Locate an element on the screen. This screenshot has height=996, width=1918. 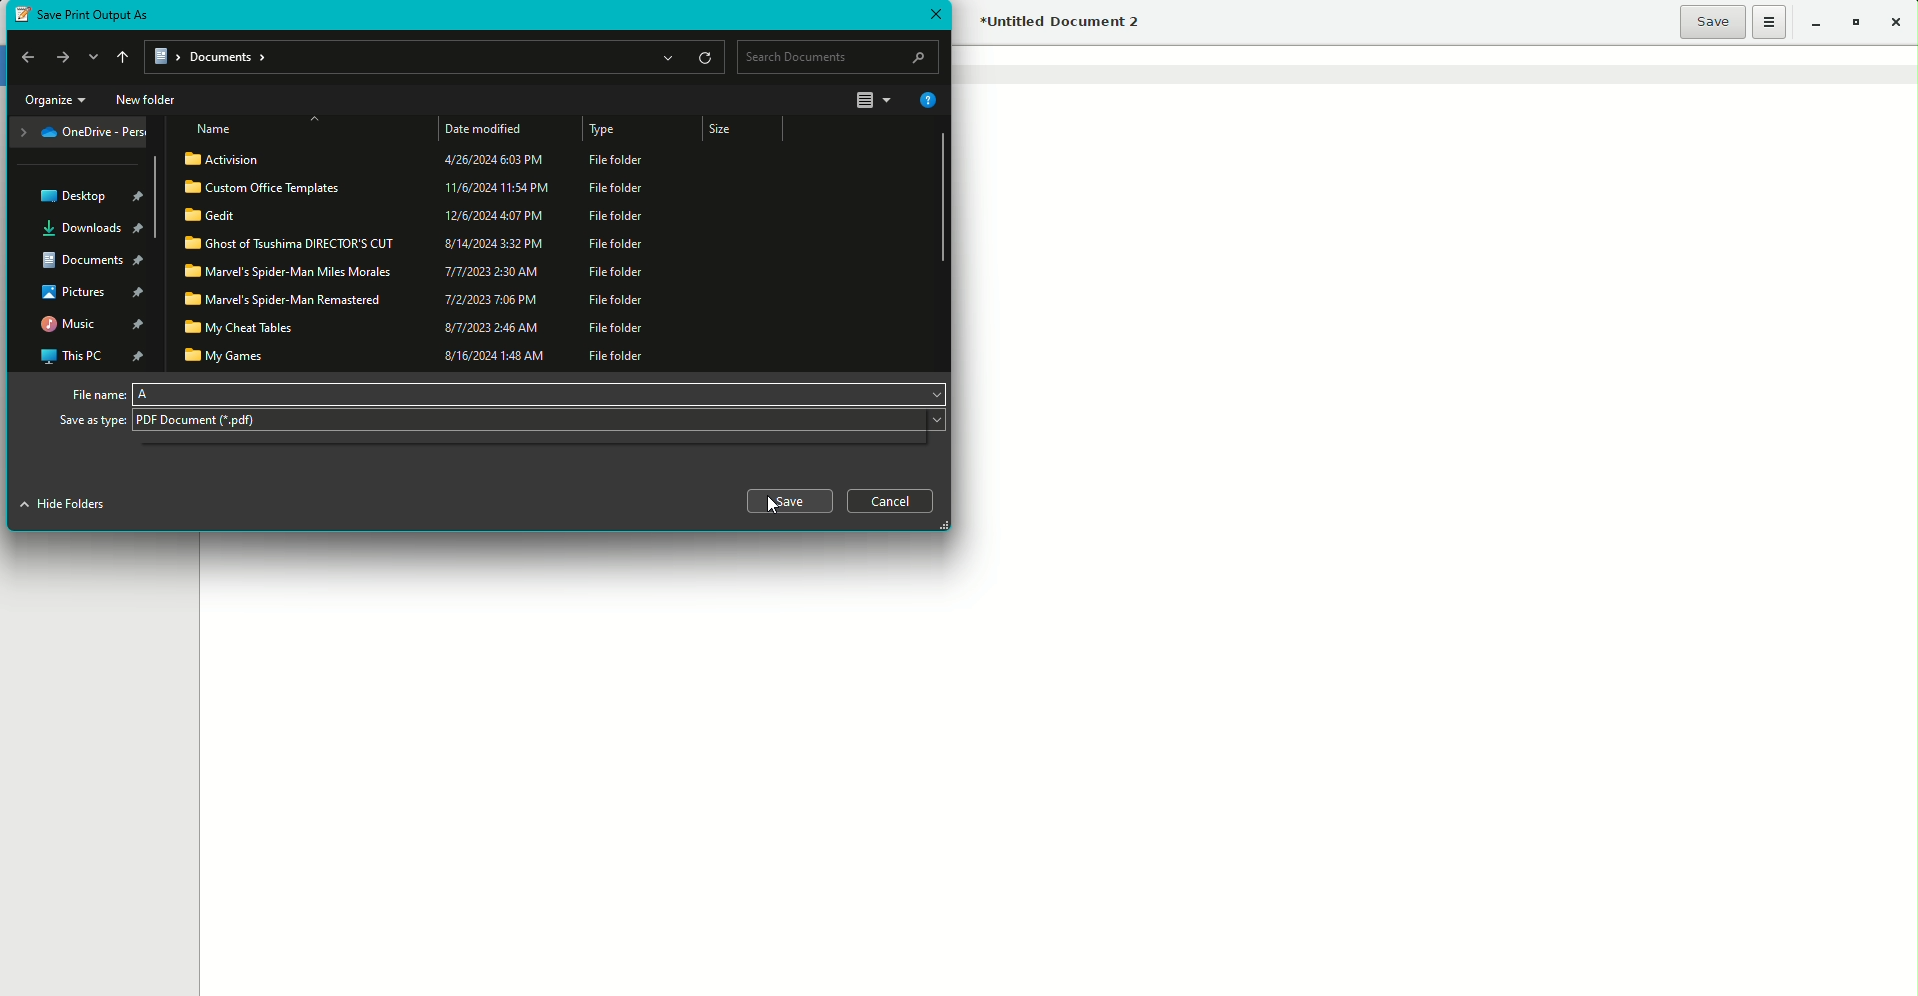
Custom Templates is located at coordinates (419, 186).